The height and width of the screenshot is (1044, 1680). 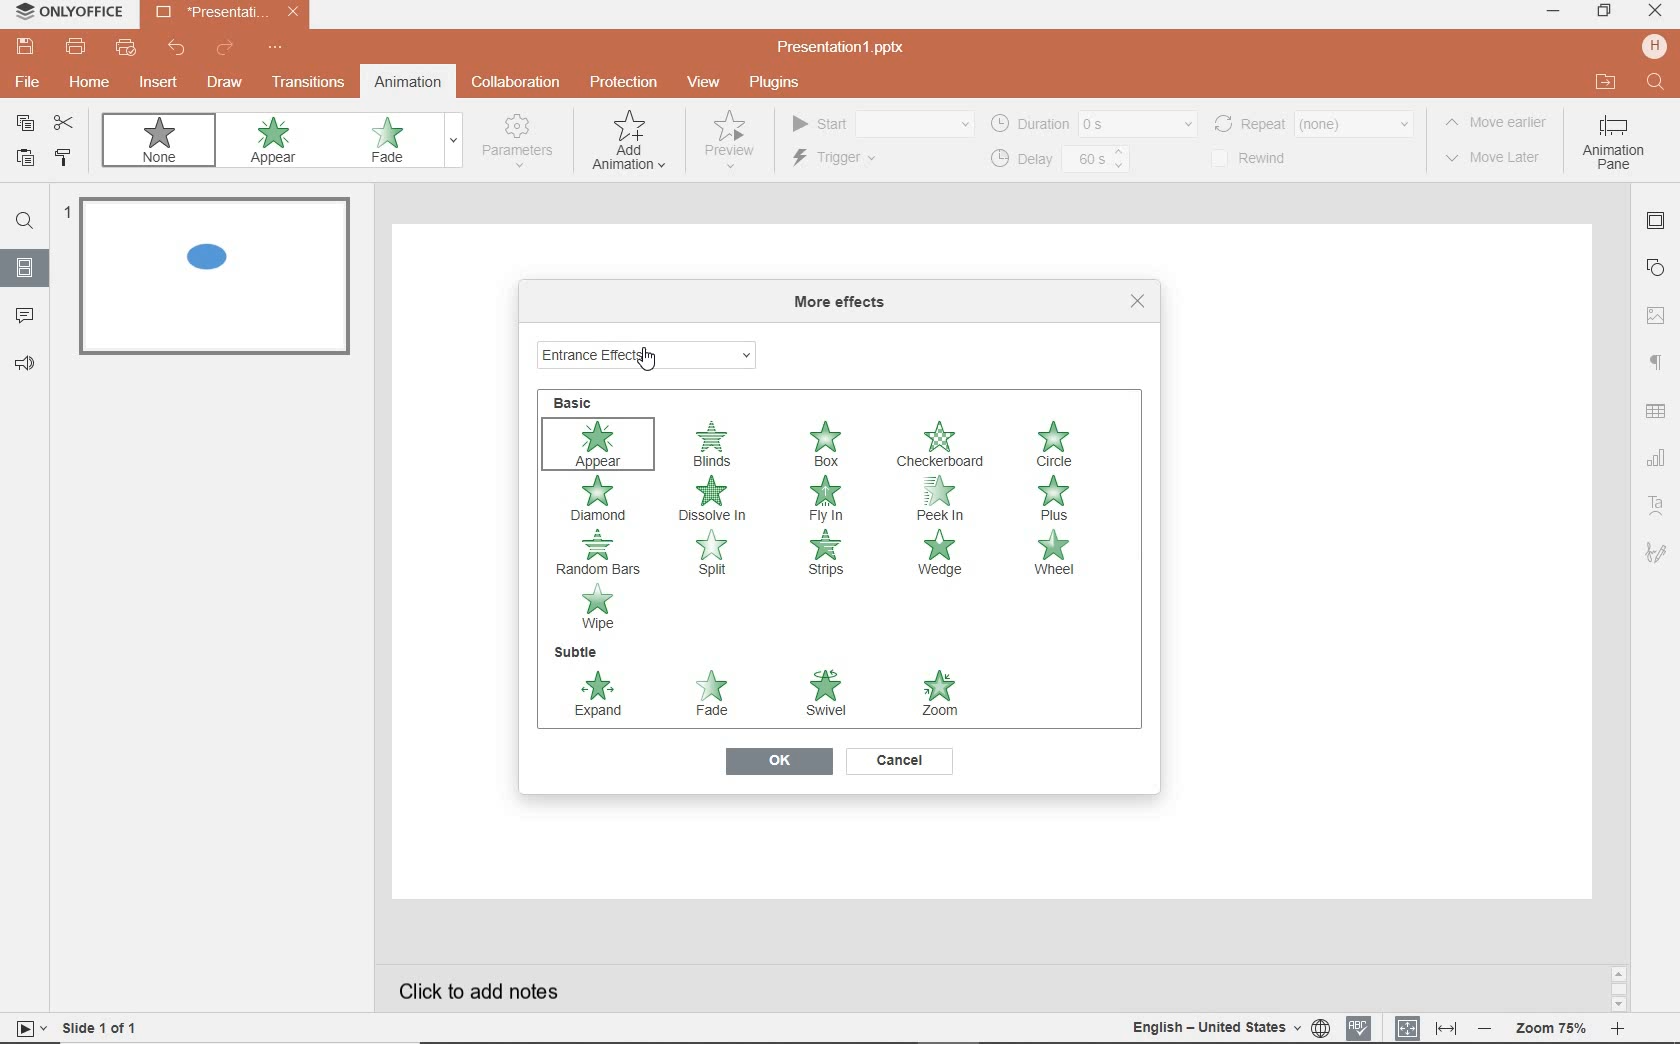 What do you see at coordinates (1659, 267) in the screenshot?
I see `shape settings` at bounding box center [1659, 267].